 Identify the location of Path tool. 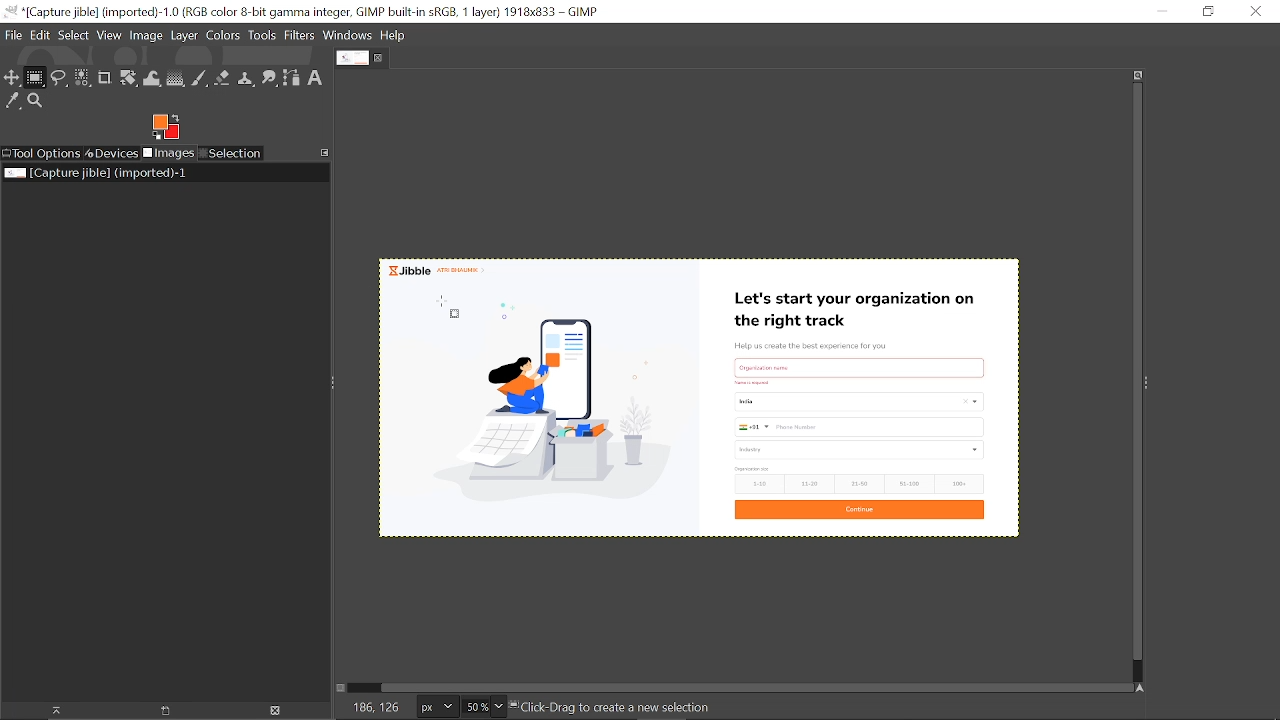
(293, 78).